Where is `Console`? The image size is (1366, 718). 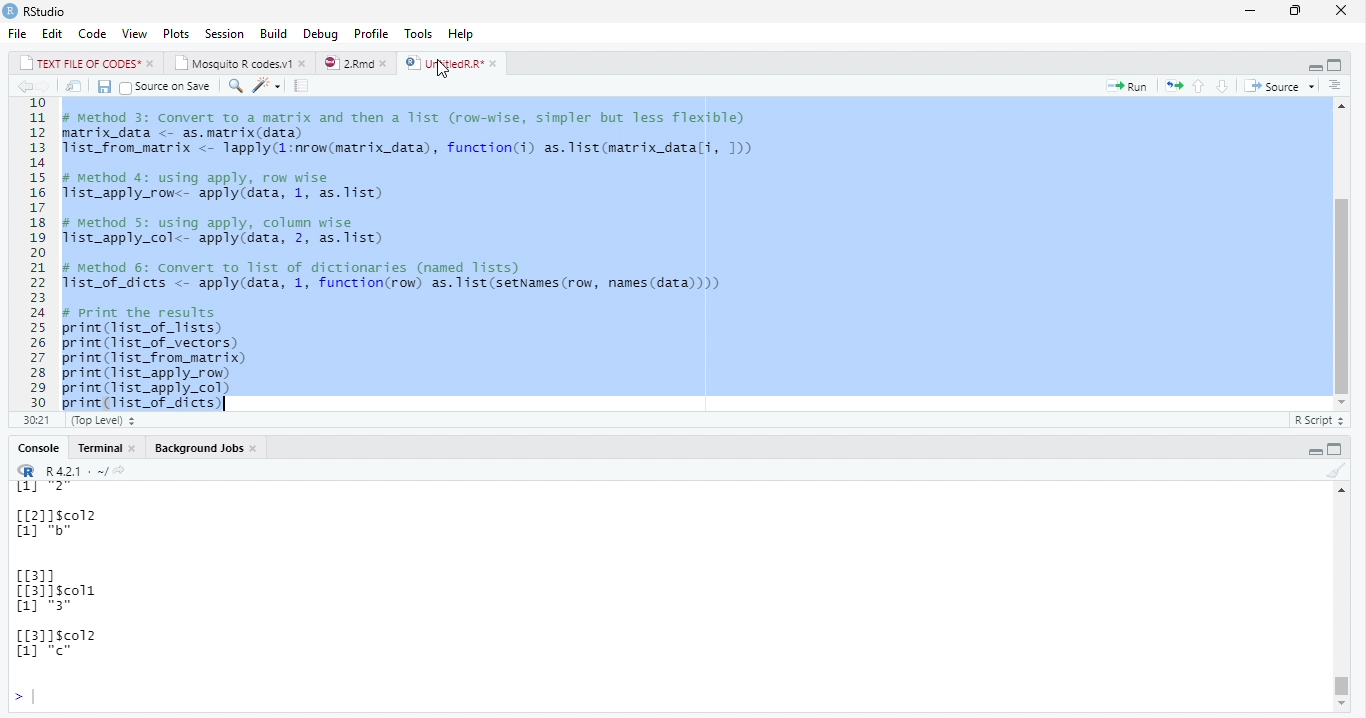
Console is located at coordinates (104, 448).